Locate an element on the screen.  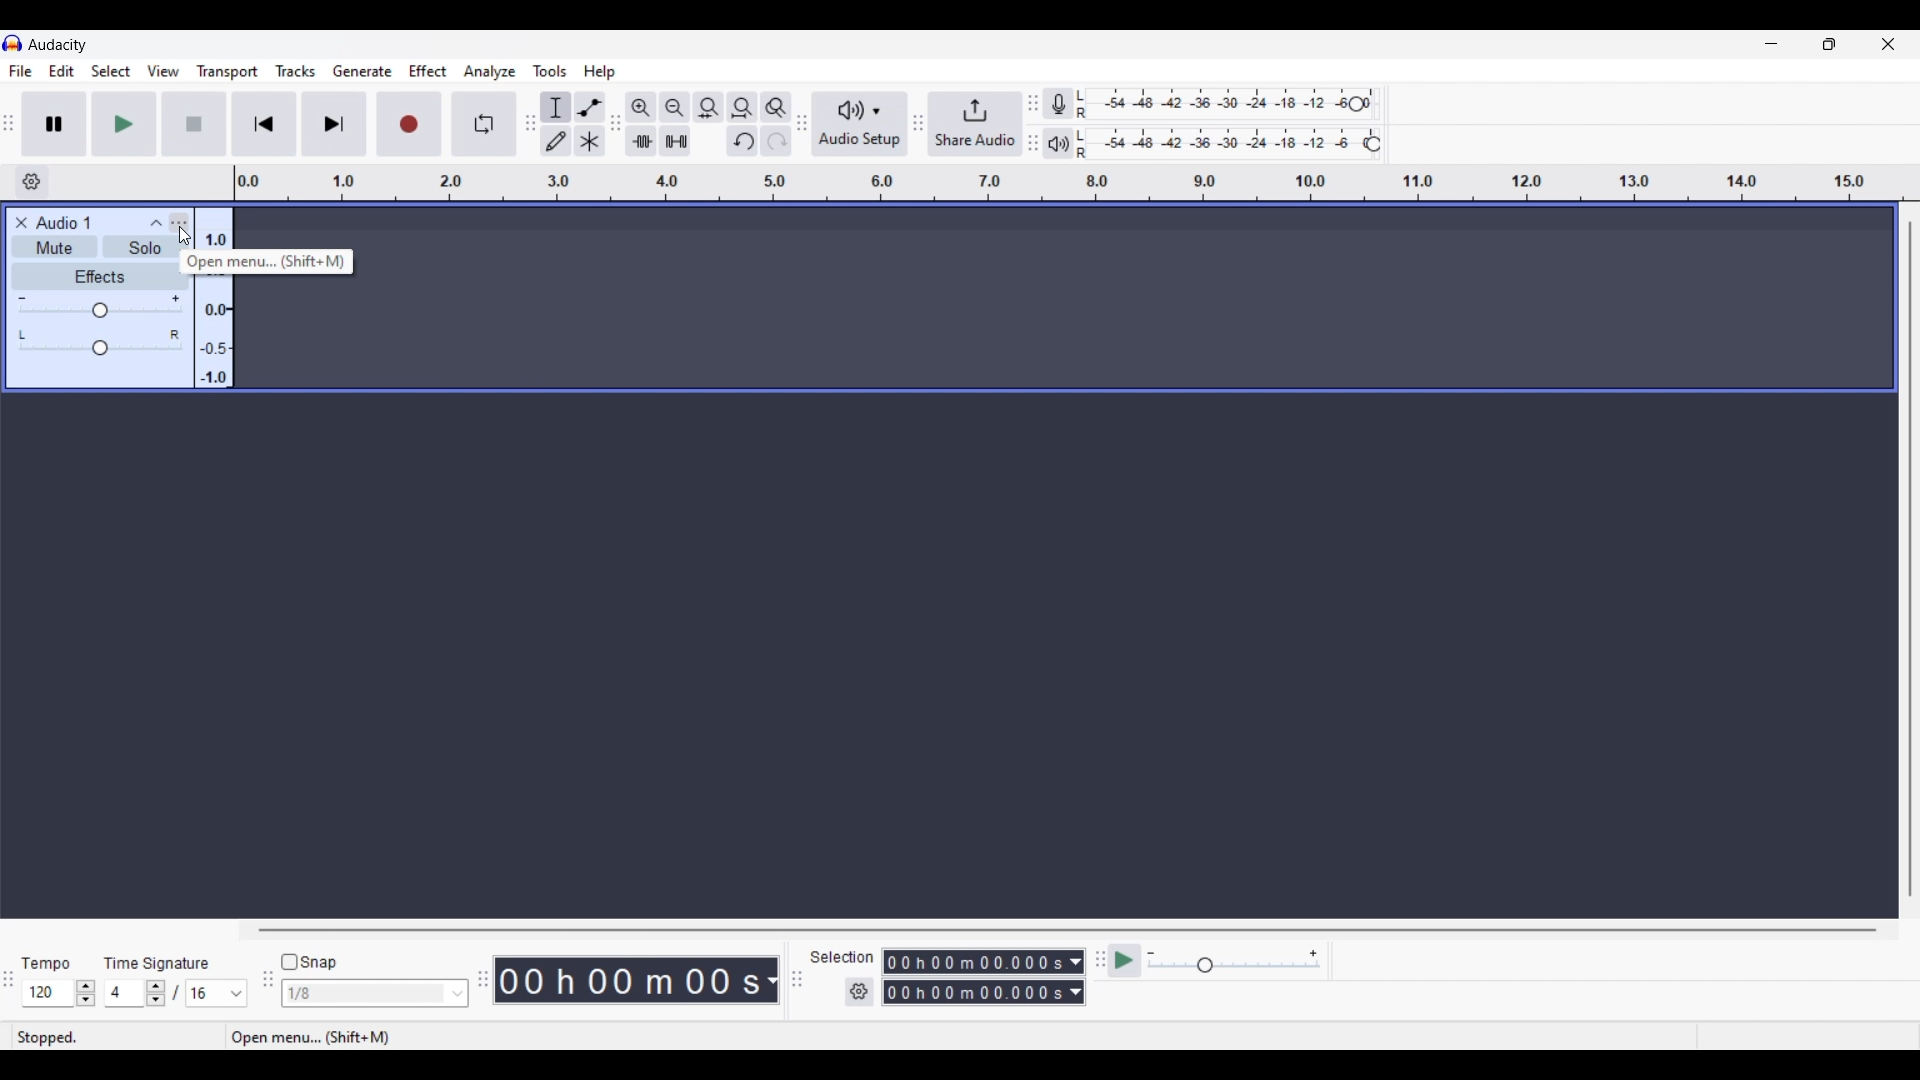
Recording level is located at coordinates (1224, 105).